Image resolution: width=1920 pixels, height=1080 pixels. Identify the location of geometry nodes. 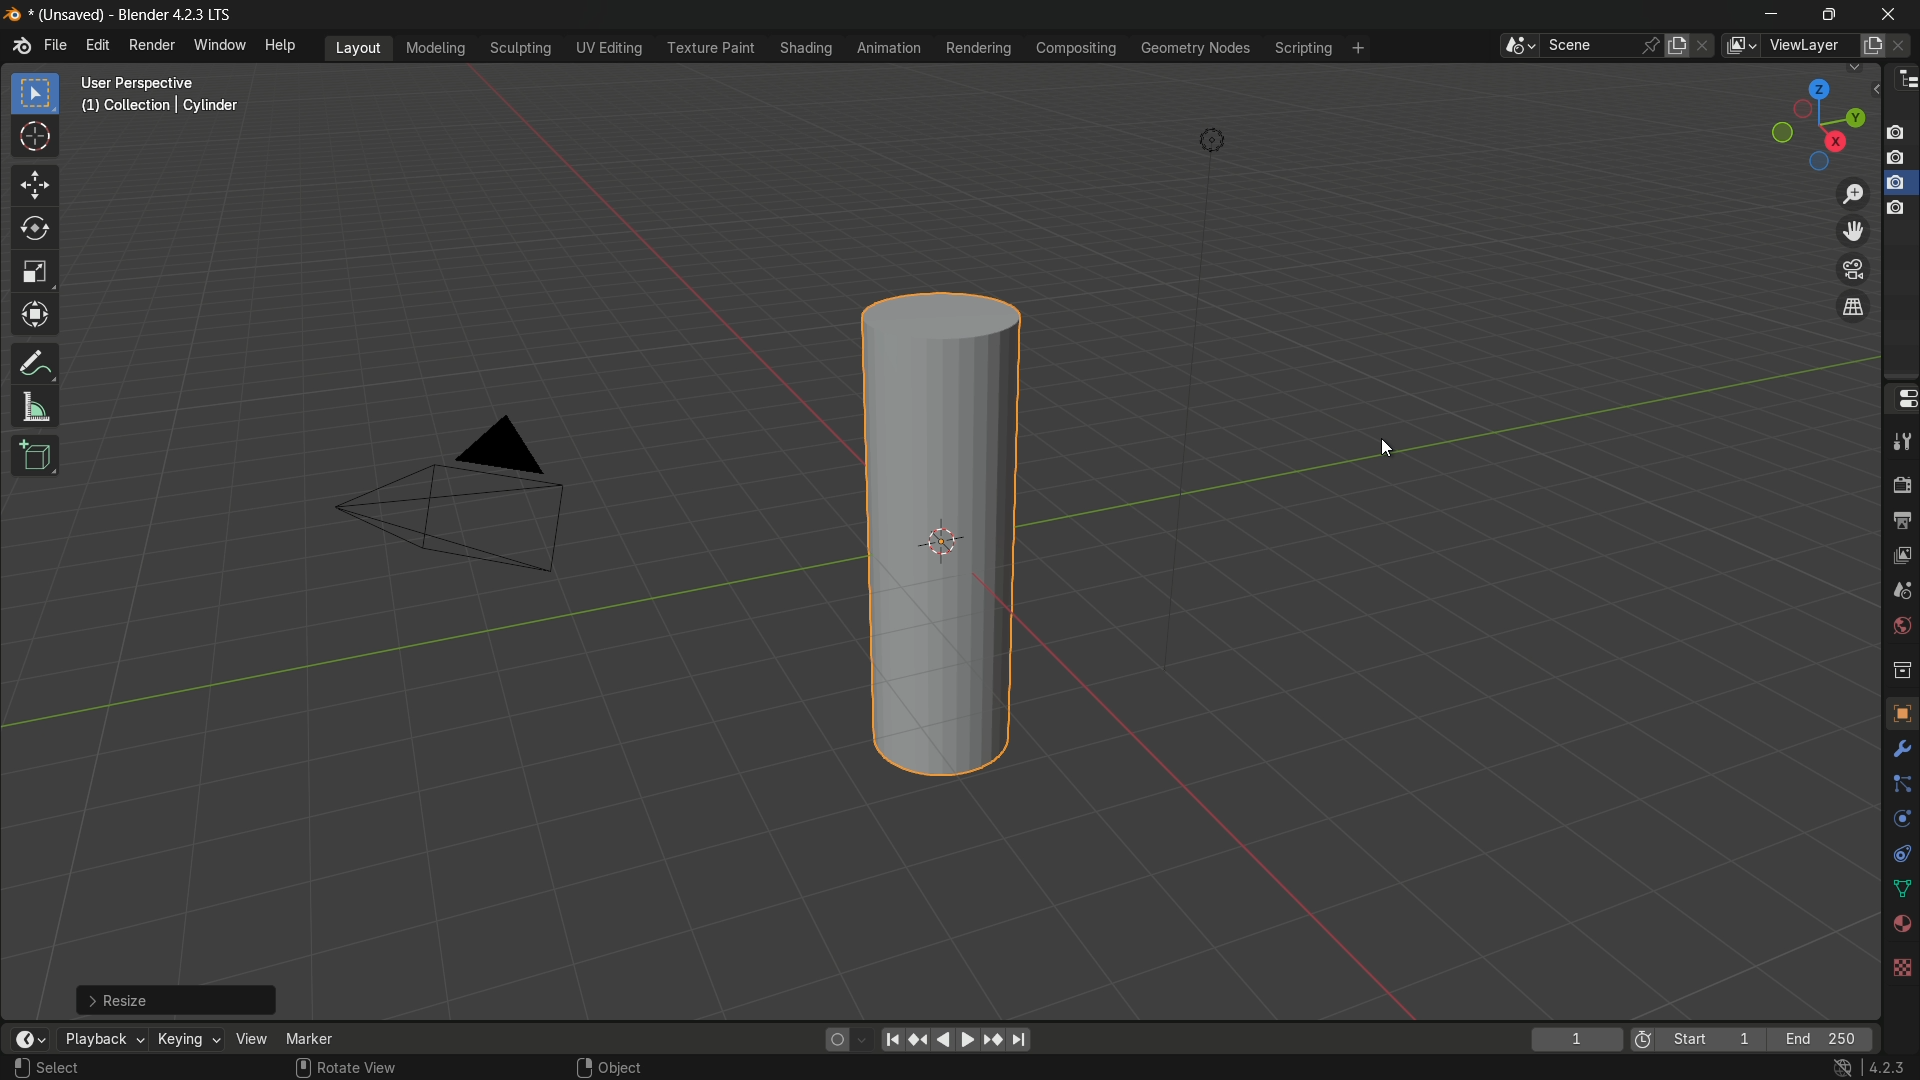
(1196, 49).